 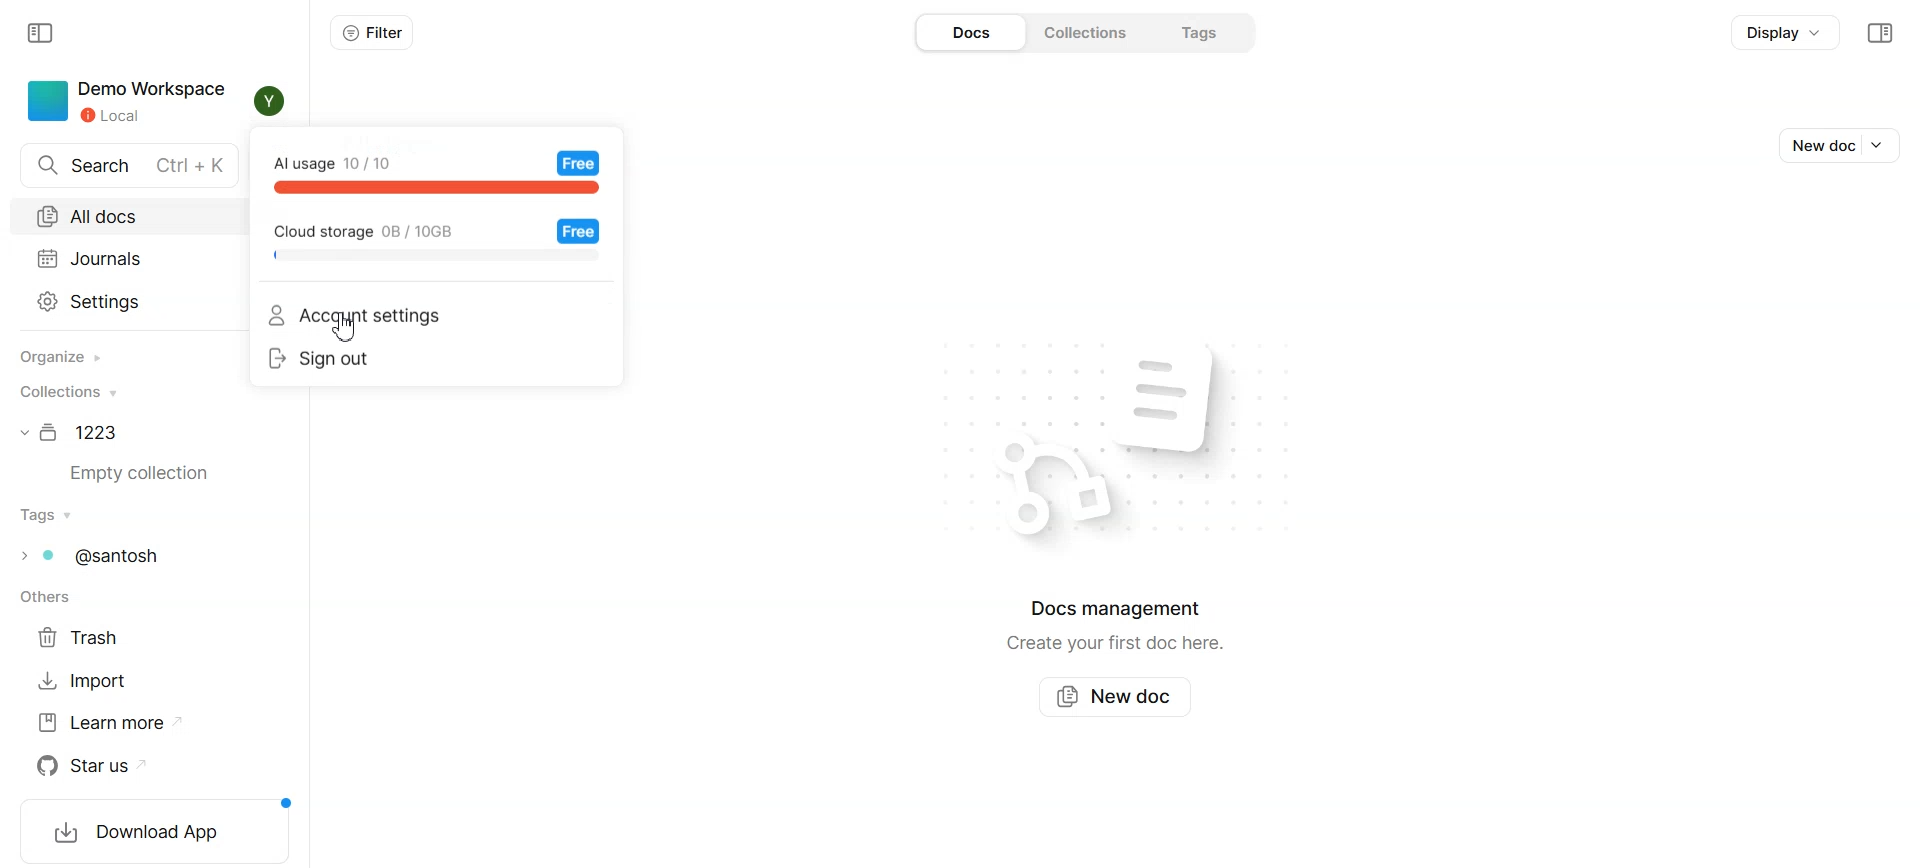 I want to click on New doc, so click(x=1817, y=145).